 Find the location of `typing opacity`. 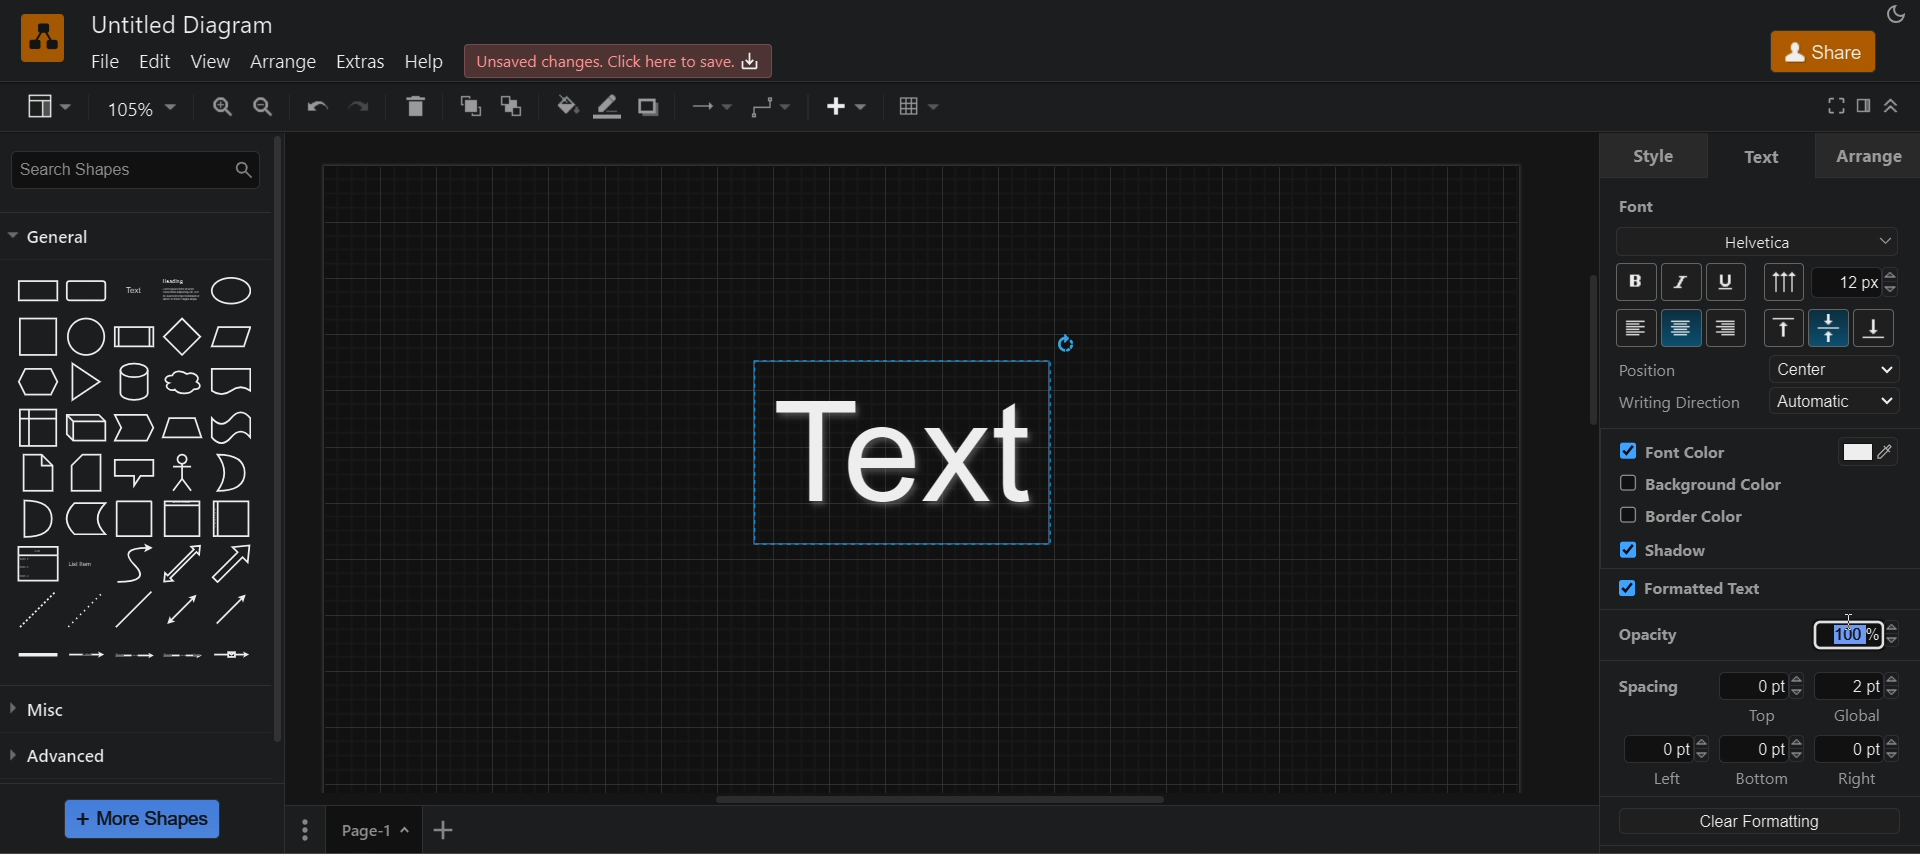

typing opacity is located at coordinates (1857, 635).